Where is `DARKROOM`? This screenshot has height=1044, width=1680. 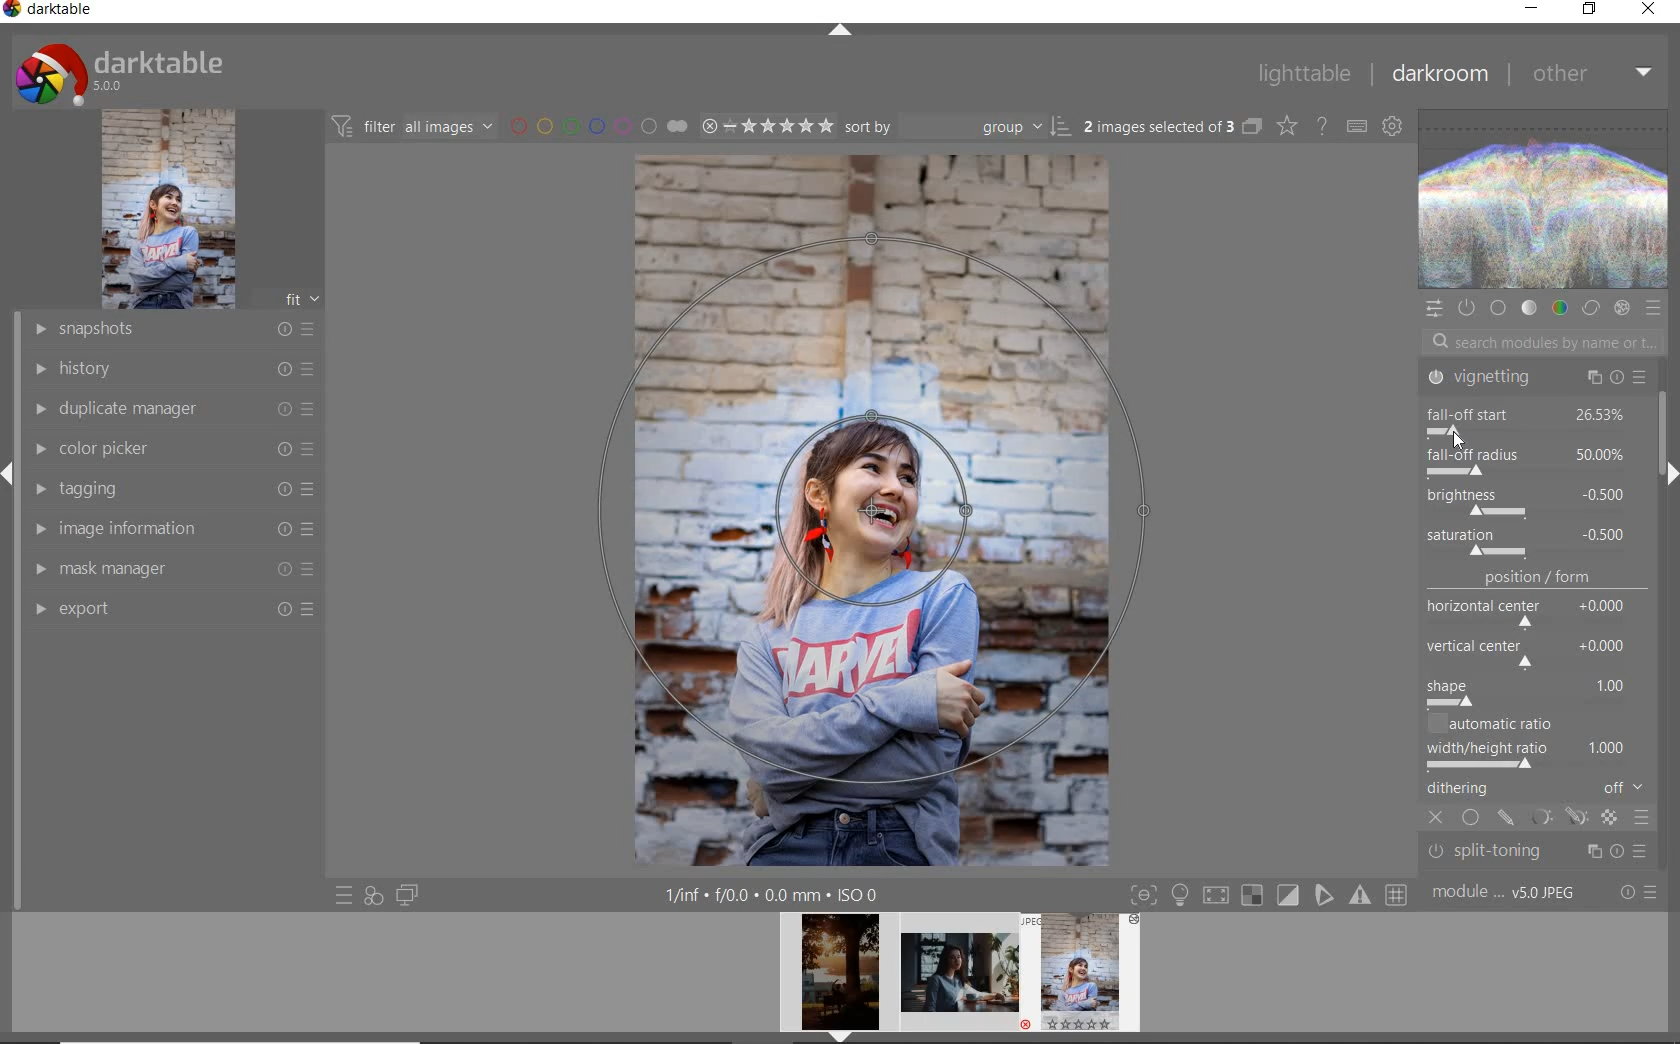
DARKROOM is located at coordinates (1439, 74).